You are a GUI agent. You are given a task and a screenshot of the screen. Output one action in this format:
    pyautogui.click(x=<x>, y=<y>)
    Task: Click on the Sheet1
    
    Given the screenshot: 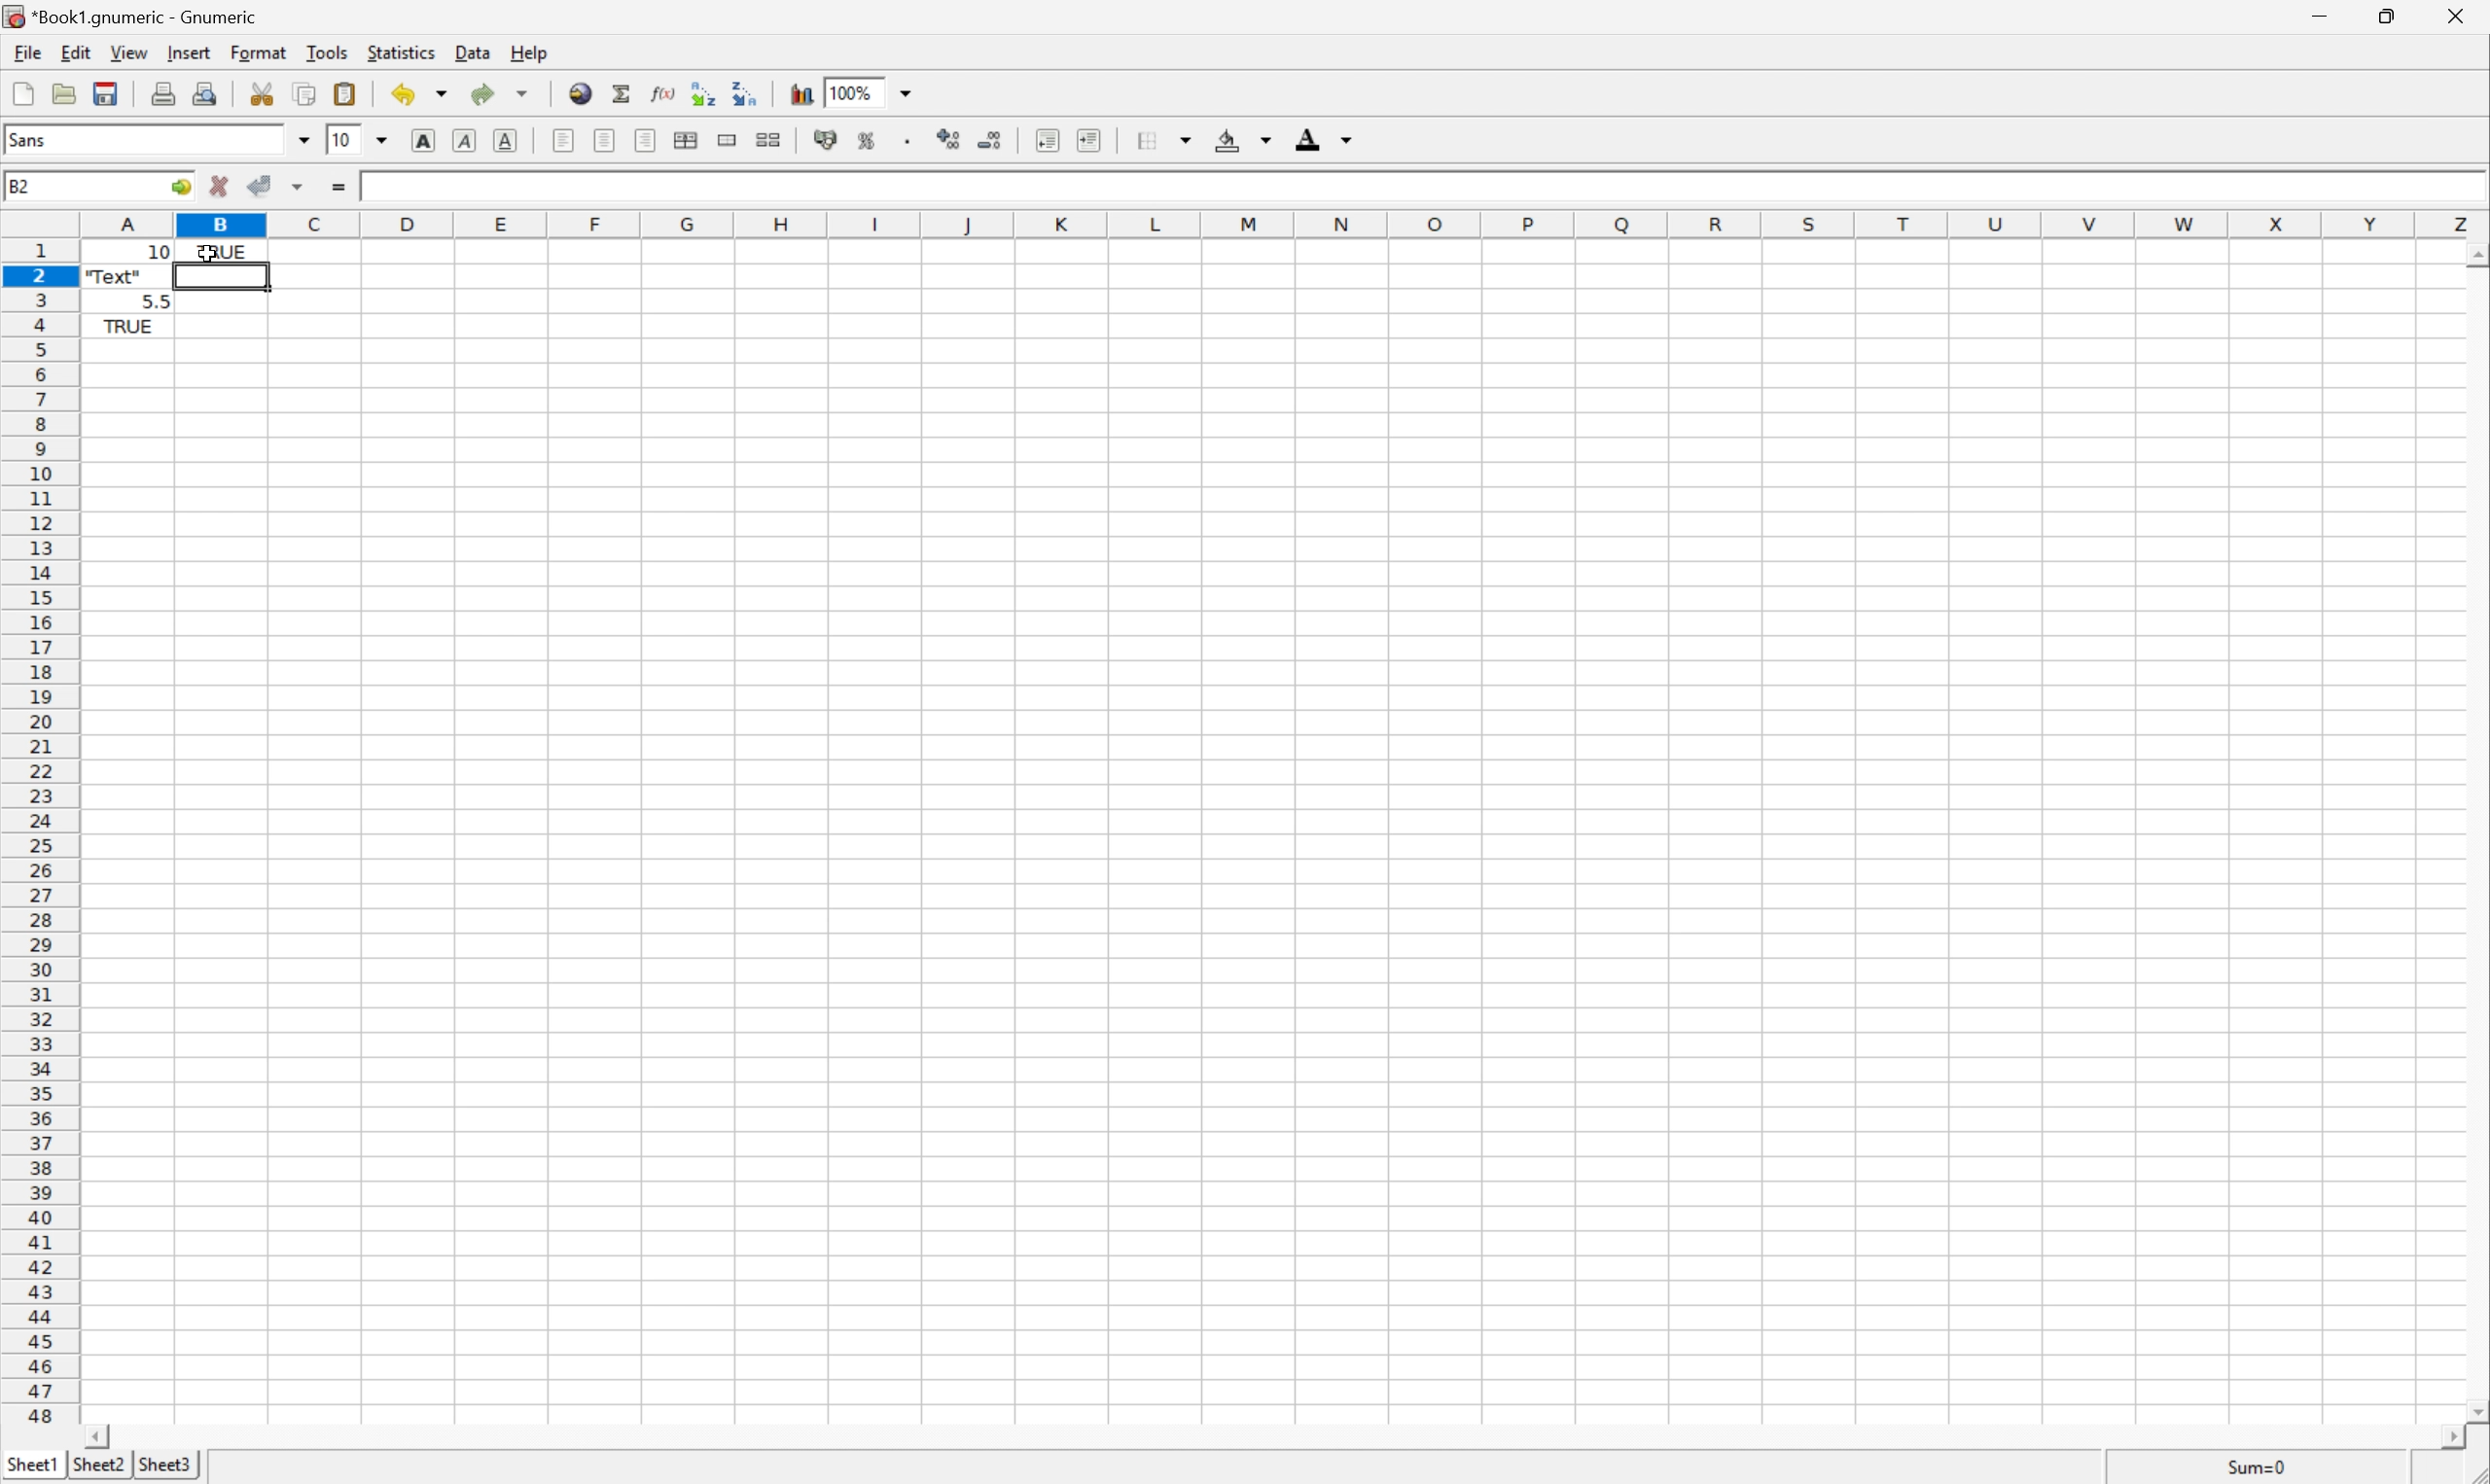 What is the action you would take?
    pyautogui.click(x=30, y=1466)
    